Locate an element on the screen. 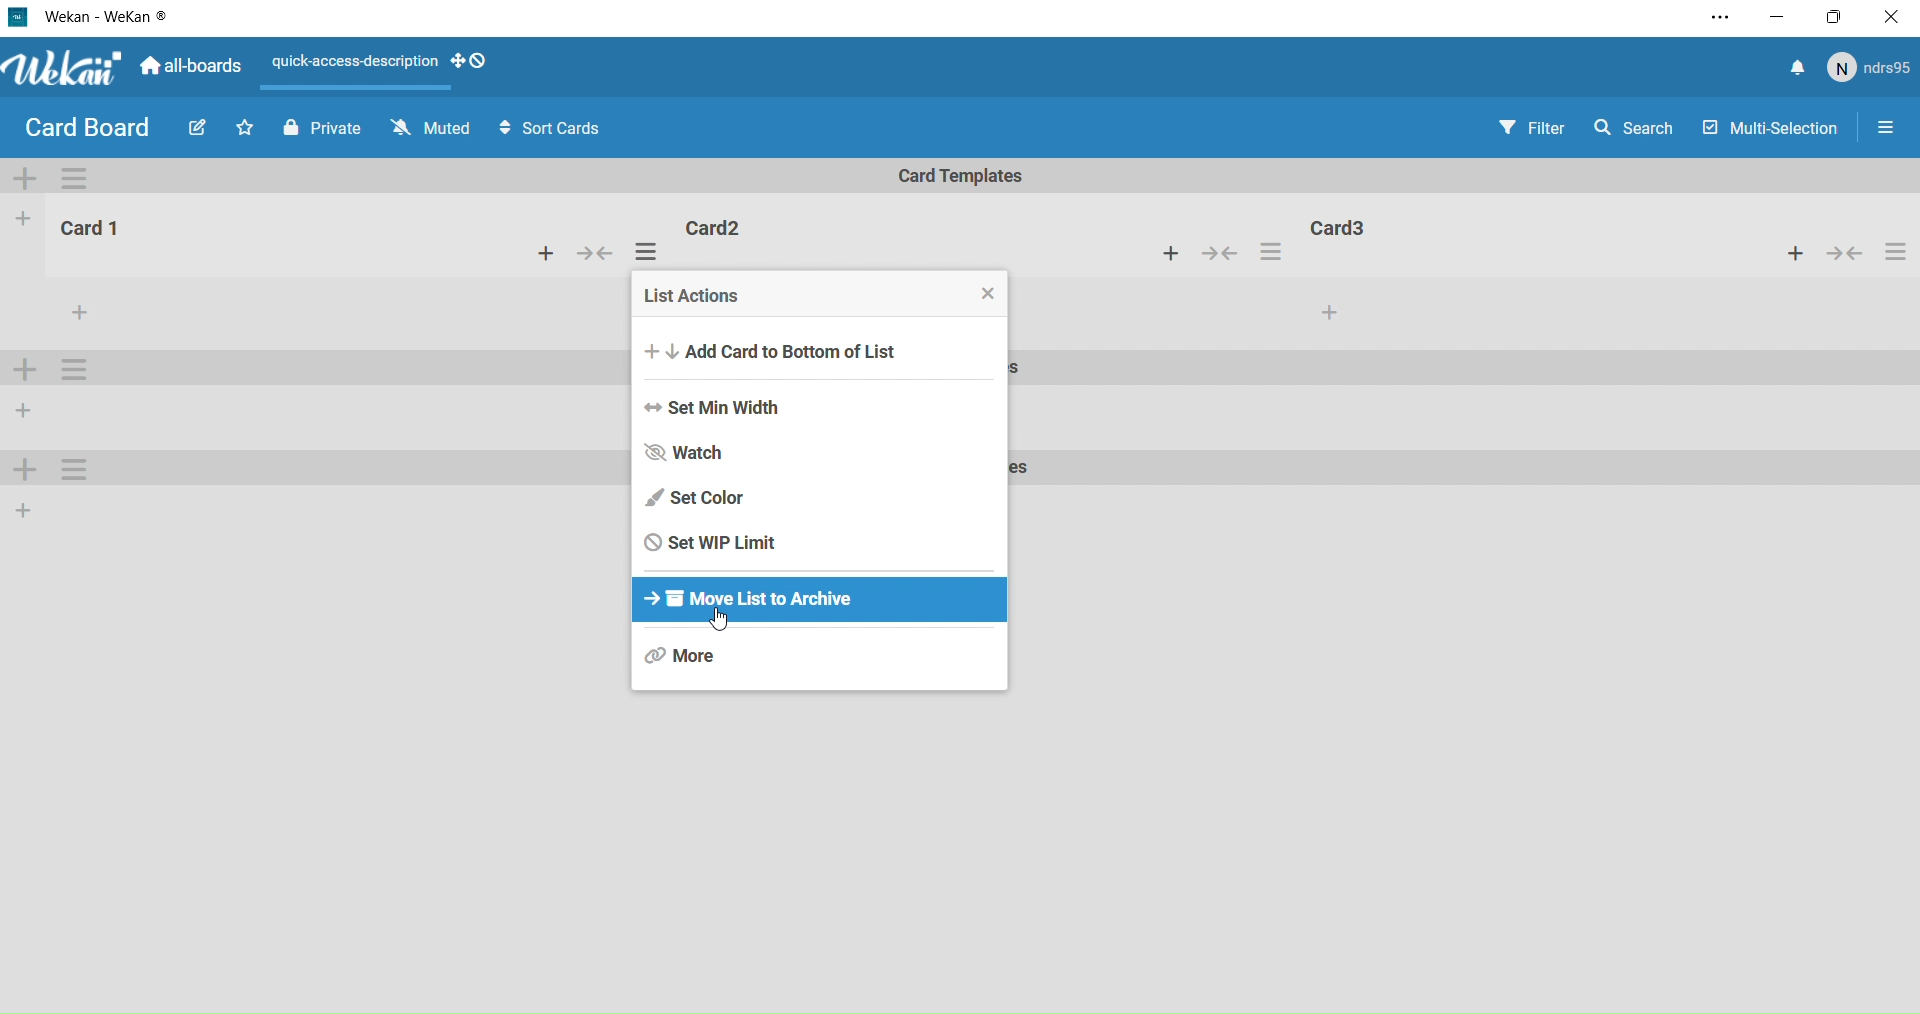 This screenshot has width=1920, height=1014. Favourites is located at coordinates (246, 128).